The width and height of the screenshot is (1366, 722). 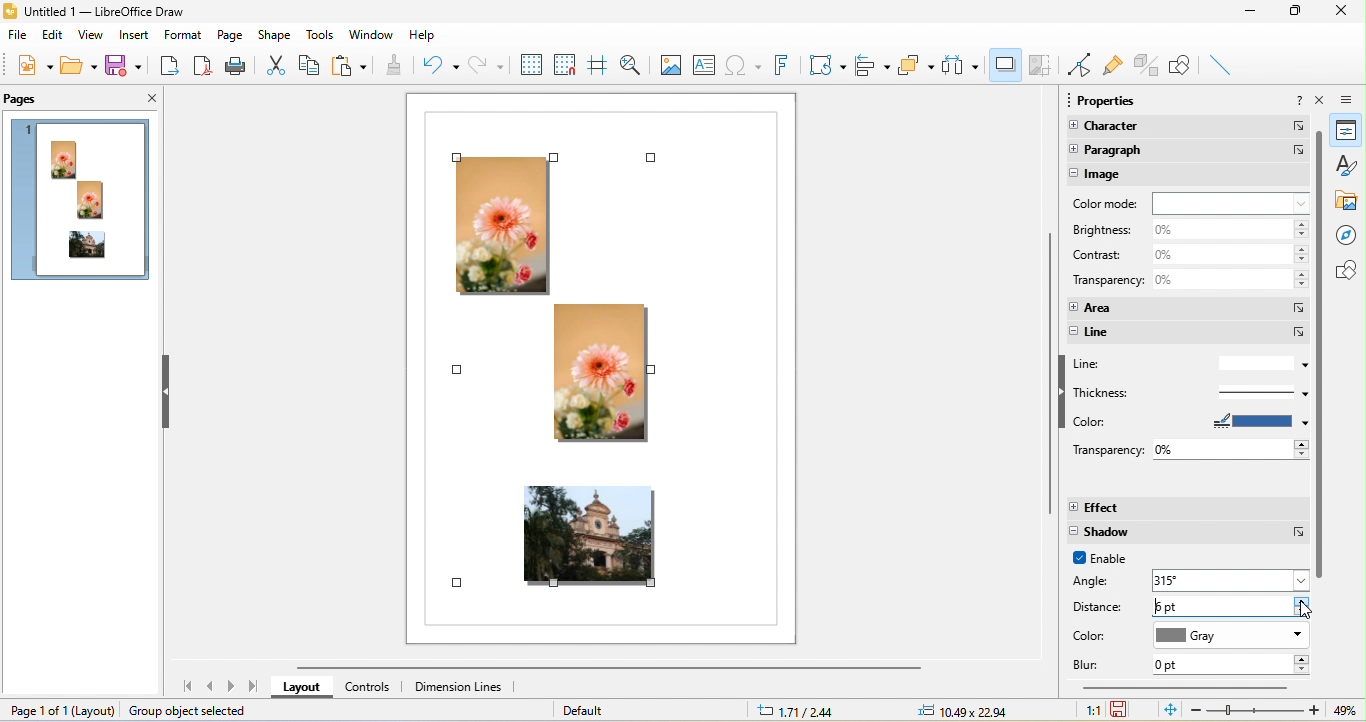 What do you see at coordinates (1346, 133) in the screenshot?
I see `Properties` at bounding box center [1346, 133].